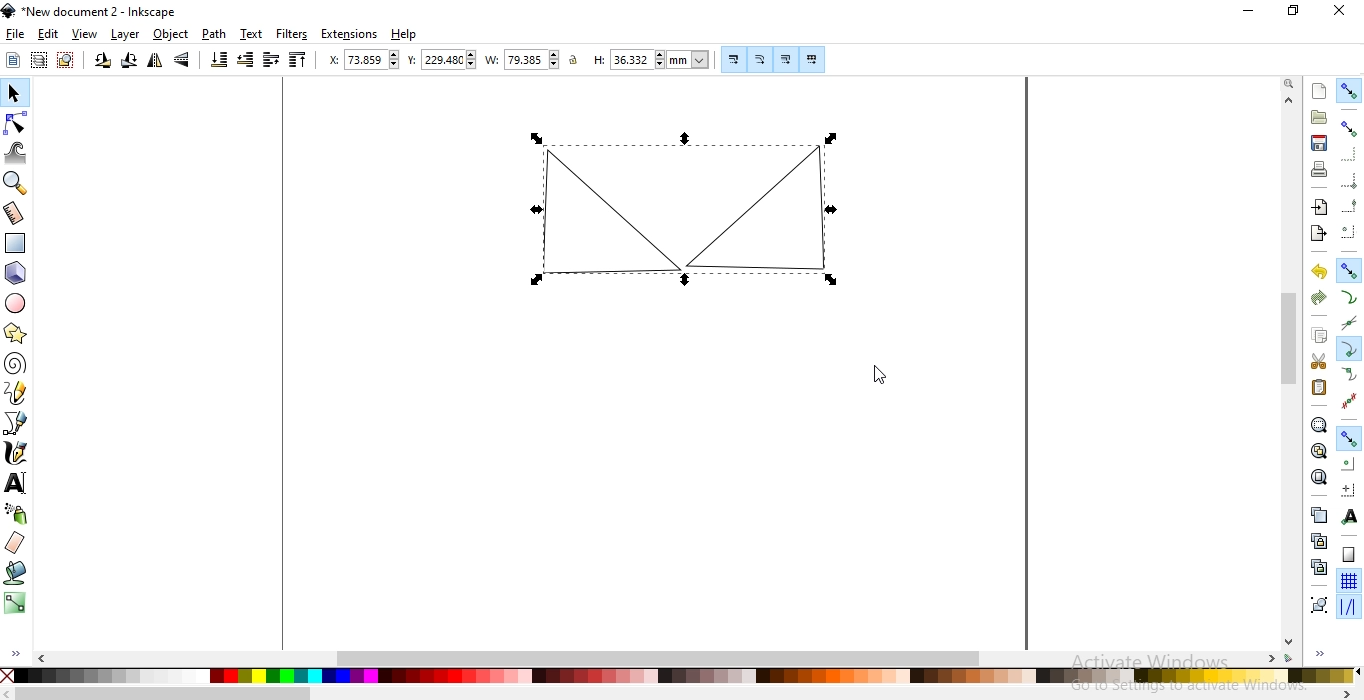  What do you see at coordinates (18, 484) in the screenshot?
I see `create and edit text objects` at bounding box center [18, 484].